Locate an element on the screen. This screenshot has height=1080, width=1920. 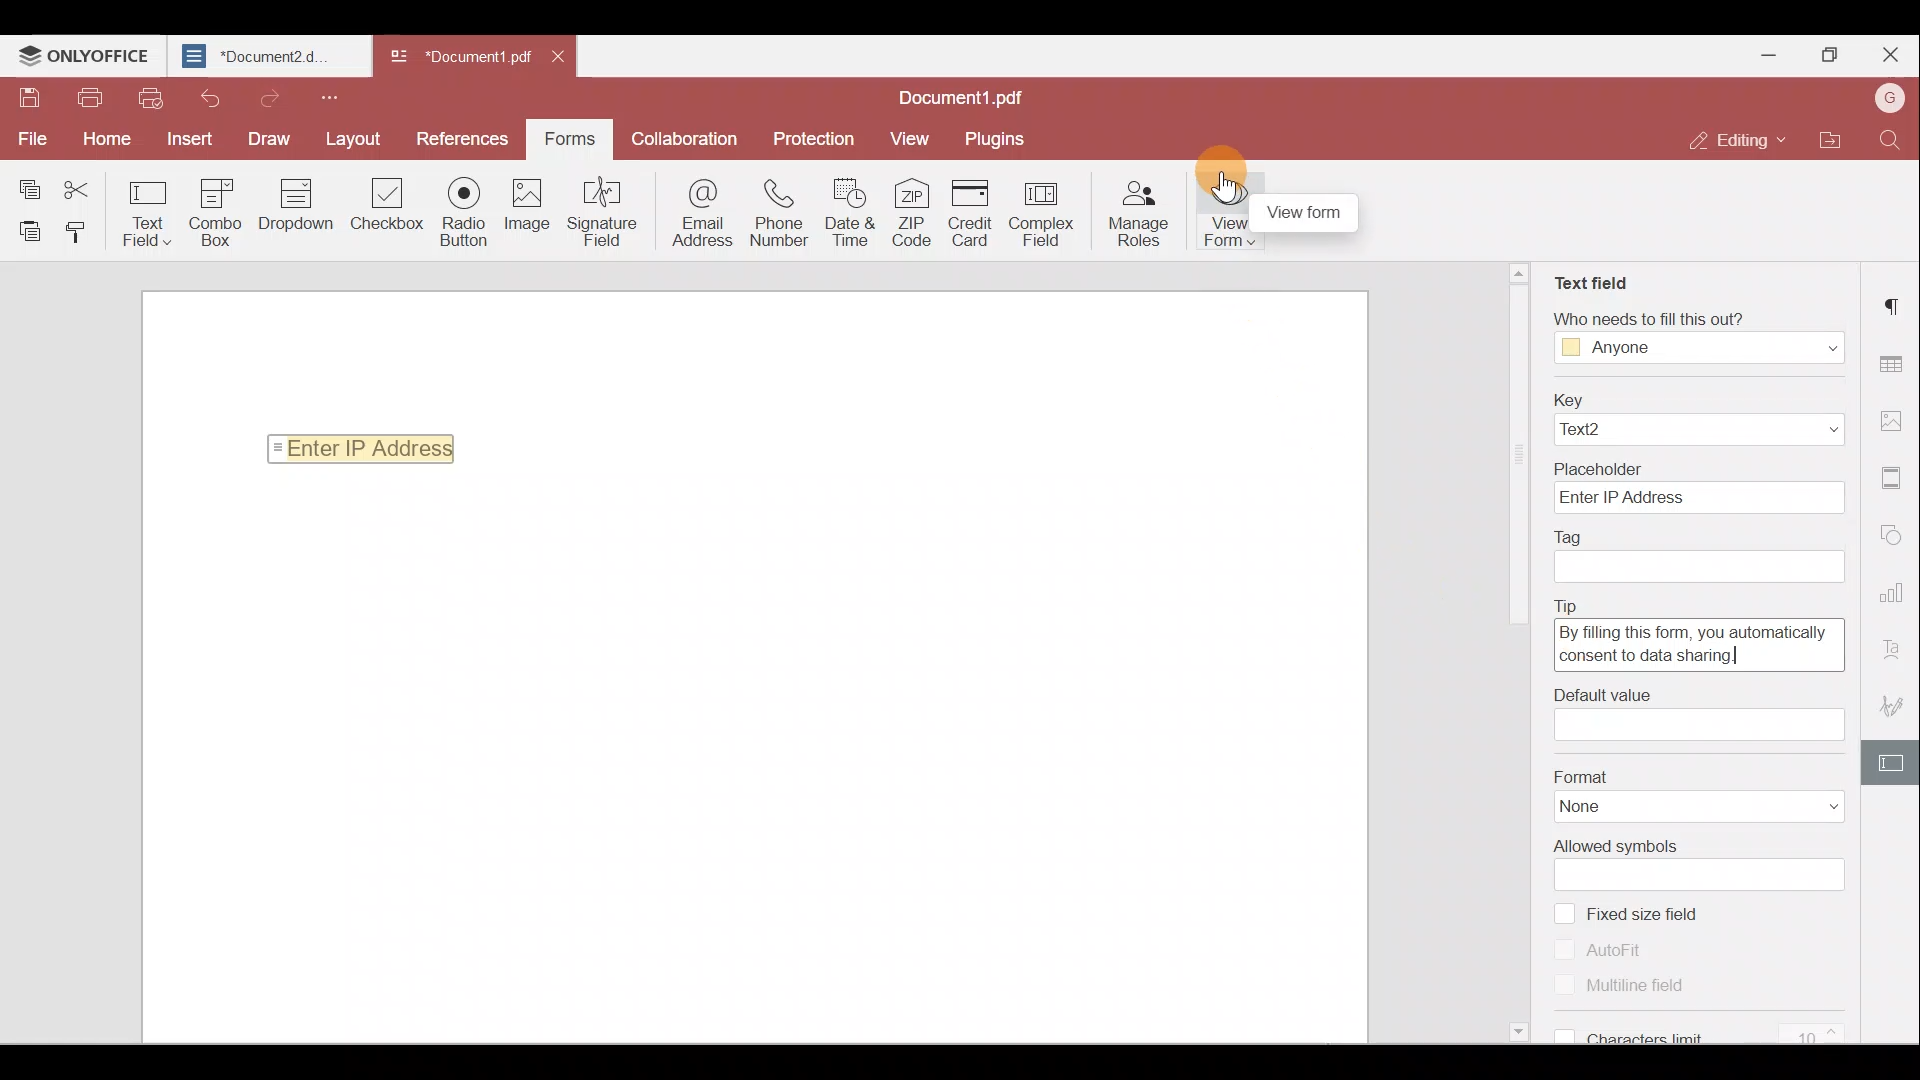
Cursor on tip is located at coordinates (1582, 638).